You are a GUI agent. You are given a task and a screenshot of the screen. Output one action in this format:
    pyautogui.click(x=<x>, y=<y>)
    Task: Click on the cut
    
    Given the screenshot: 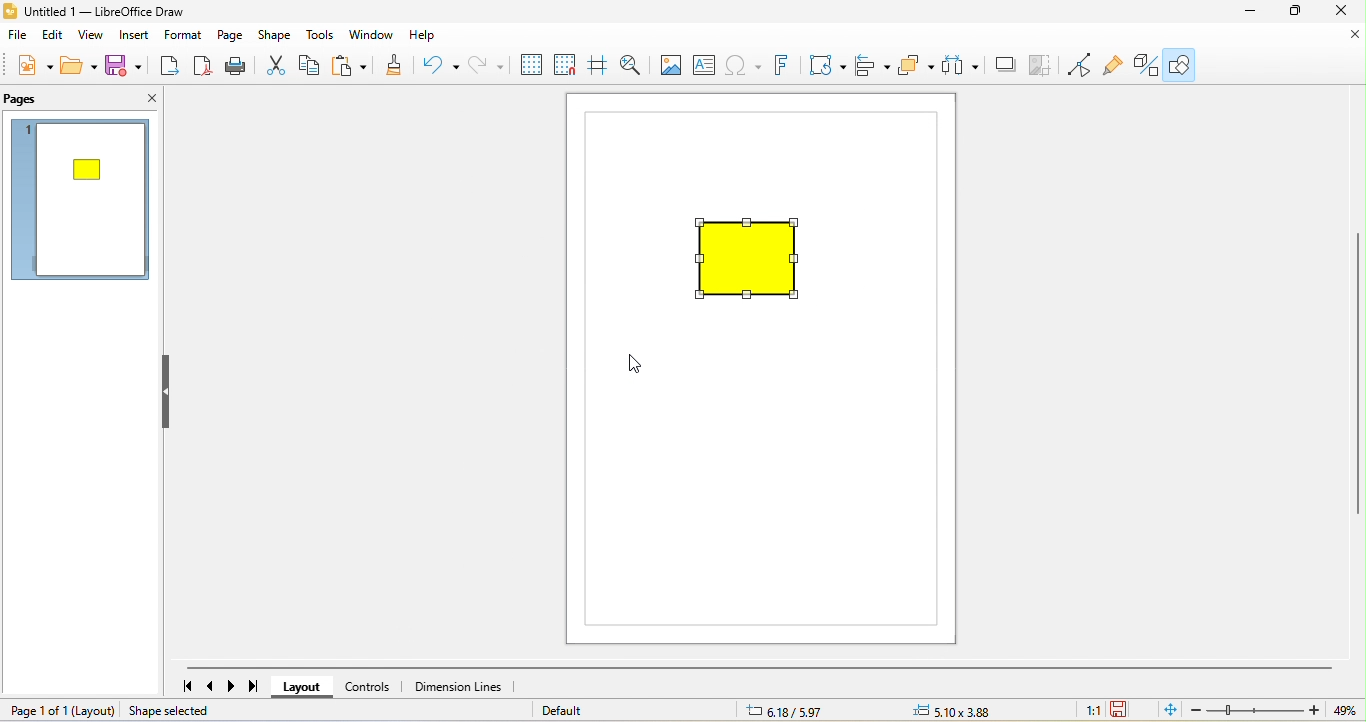 What is the action you would take?
    pyautogui.click(x=275, y=65)
    